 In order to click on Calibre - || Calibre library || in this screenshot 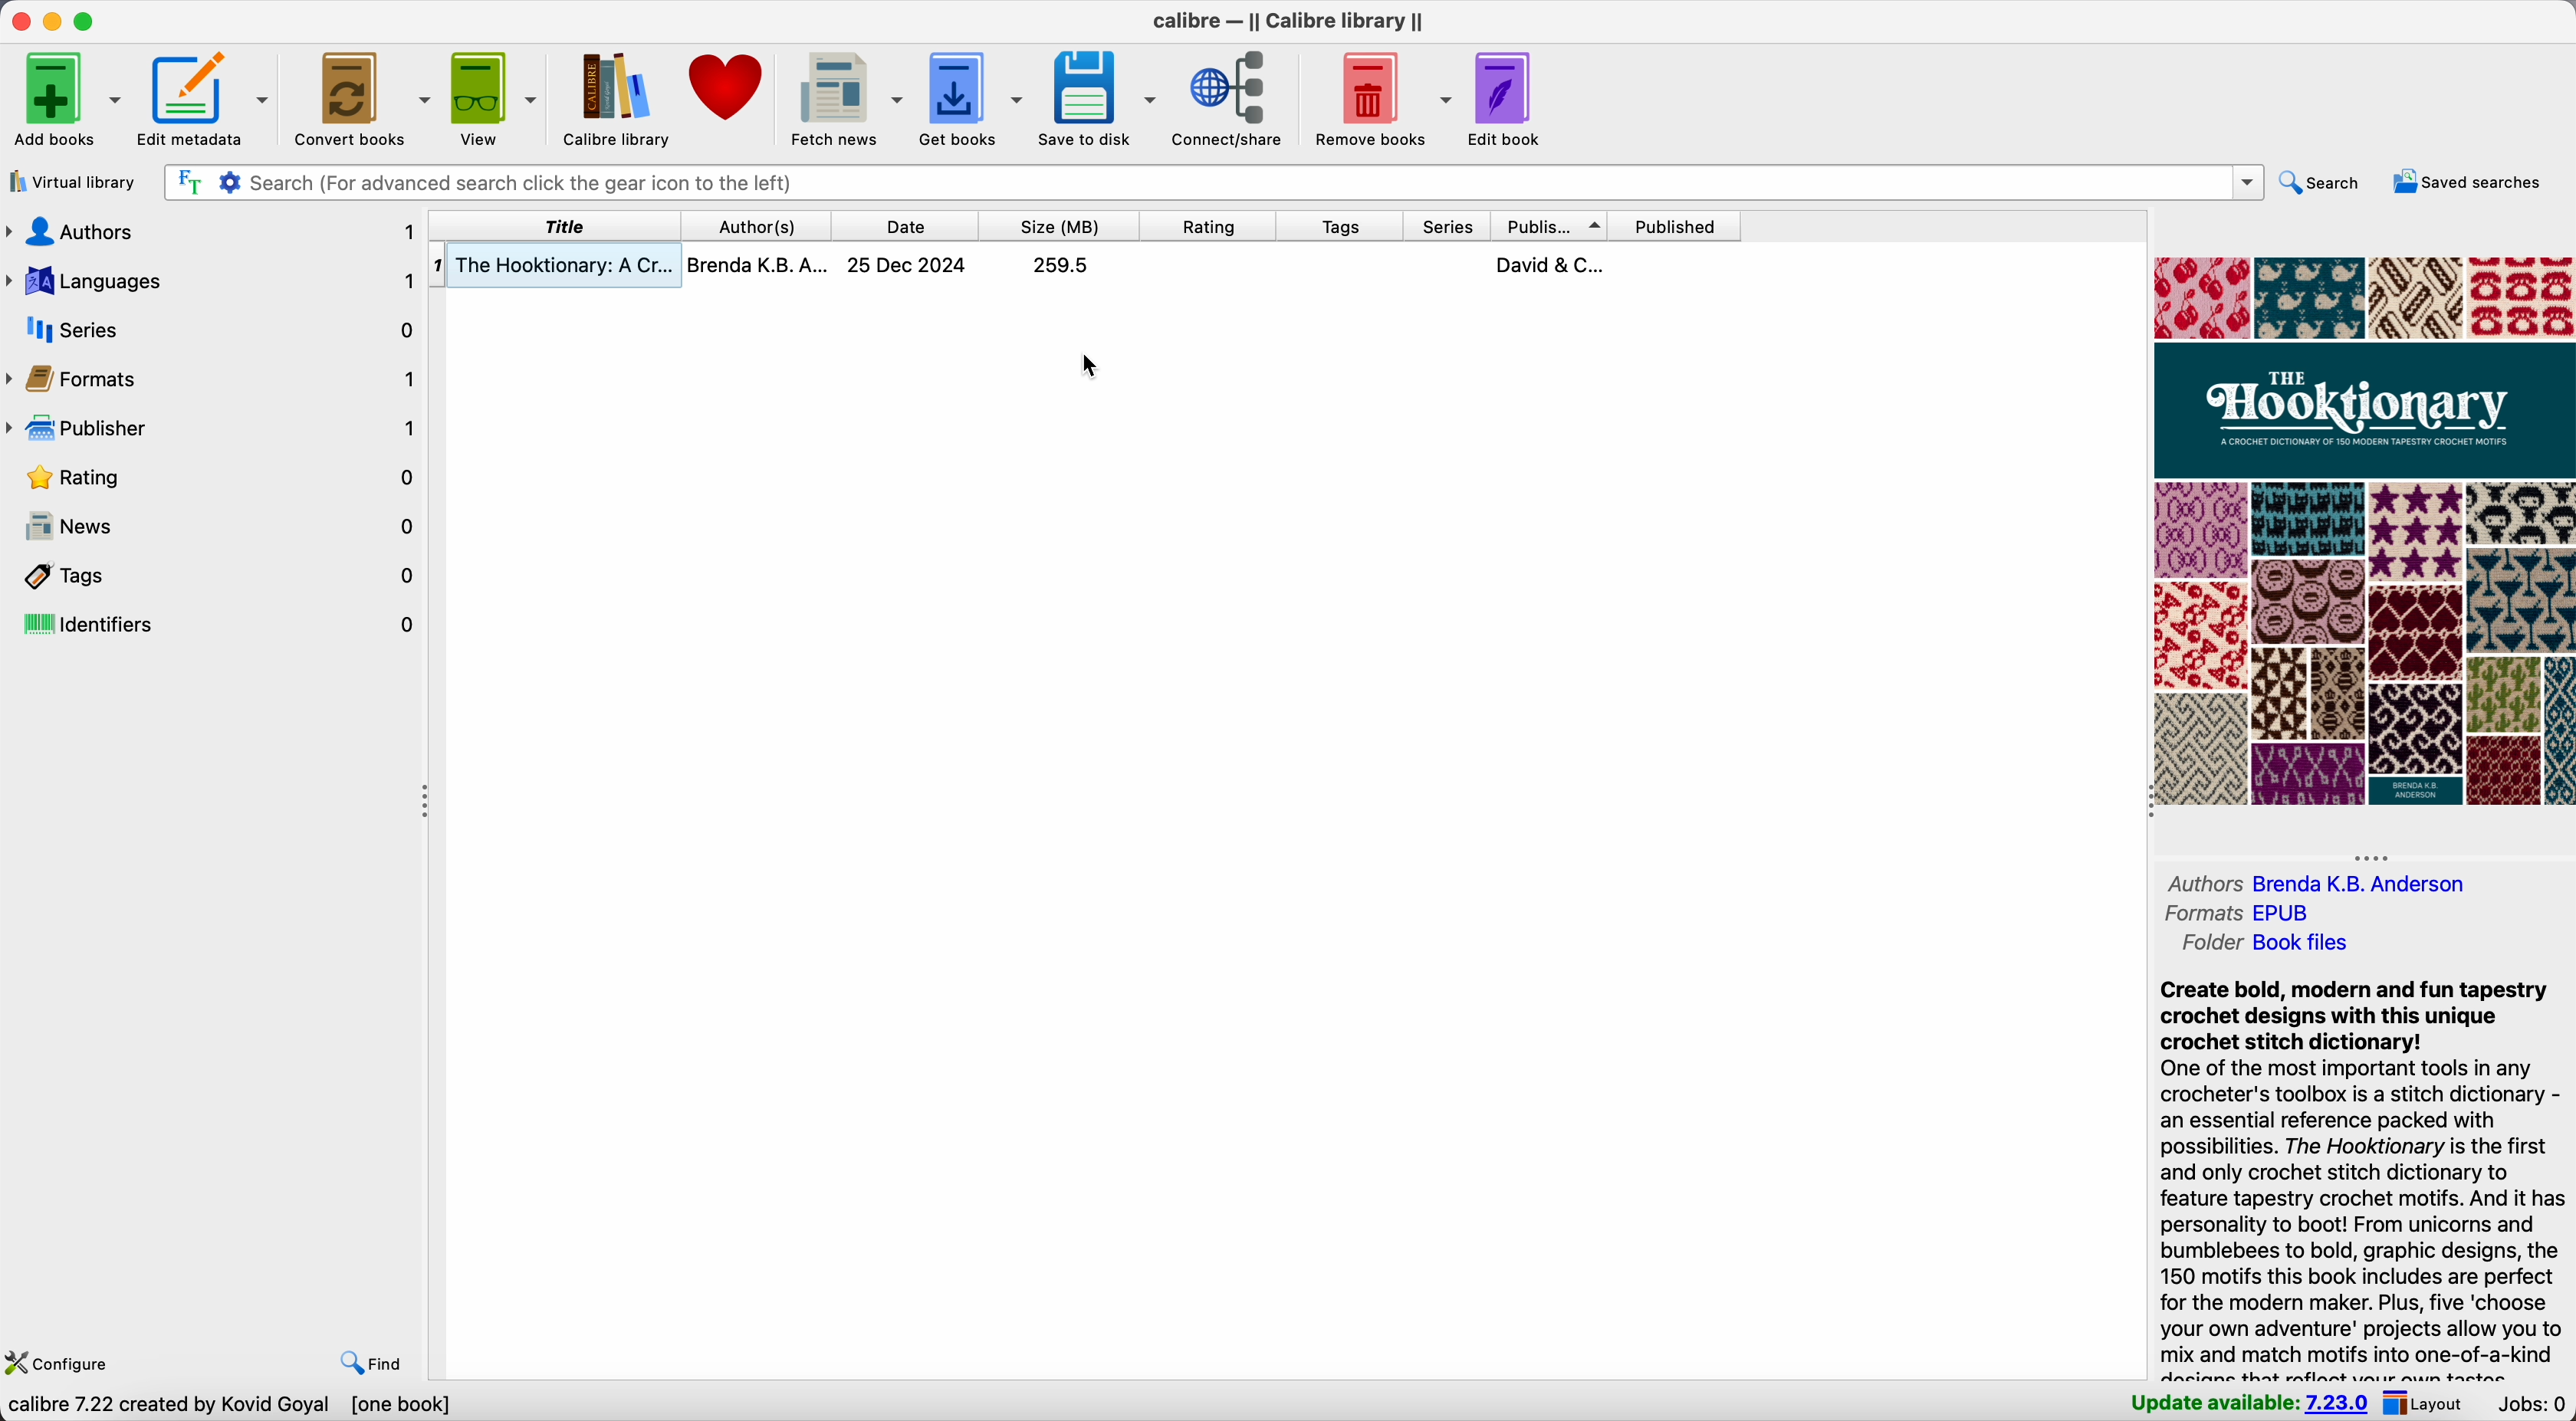, I will do `click(1287, 22)`.